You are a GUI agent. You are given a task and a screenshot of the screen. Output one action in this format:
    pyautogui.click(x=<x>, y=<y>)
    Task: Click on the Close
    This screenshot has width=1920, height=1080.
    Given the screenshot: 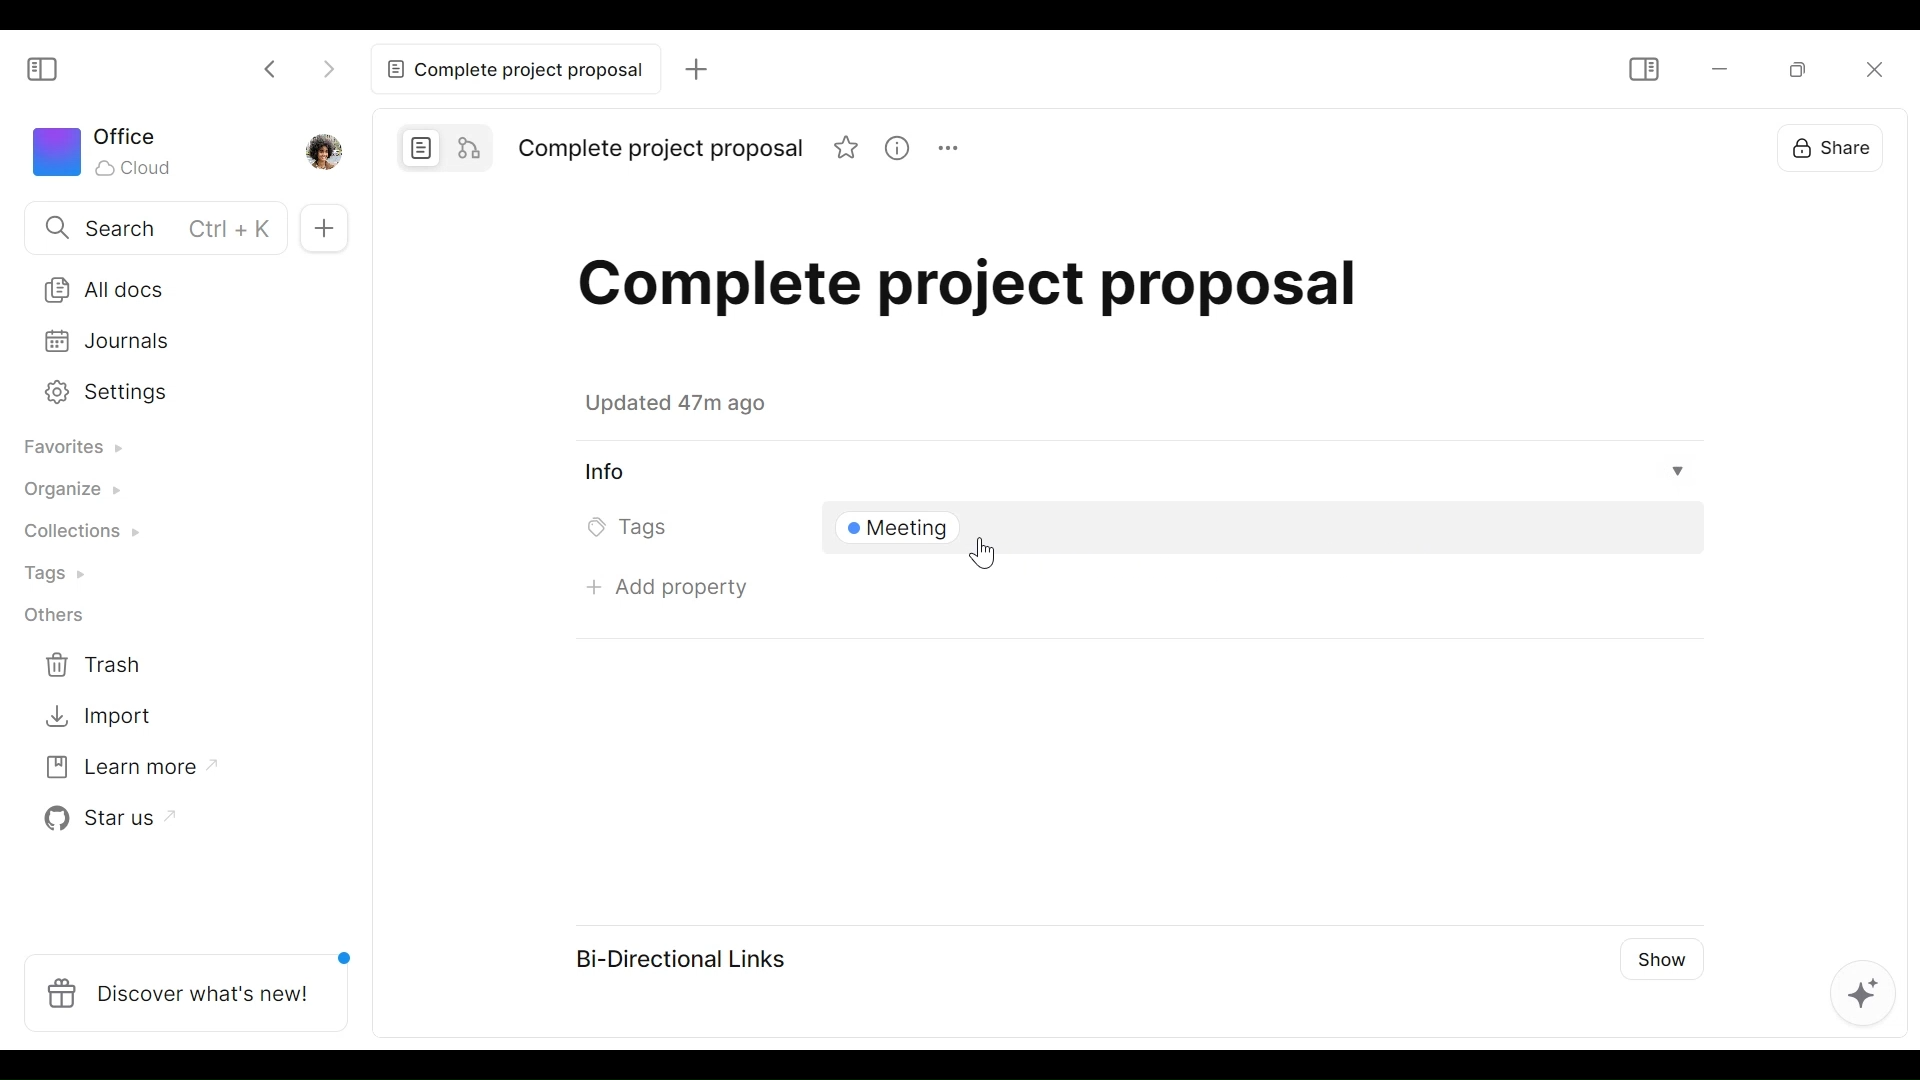 What is the action you would take?
    pyautogui.click(x=1870, y=68)
    